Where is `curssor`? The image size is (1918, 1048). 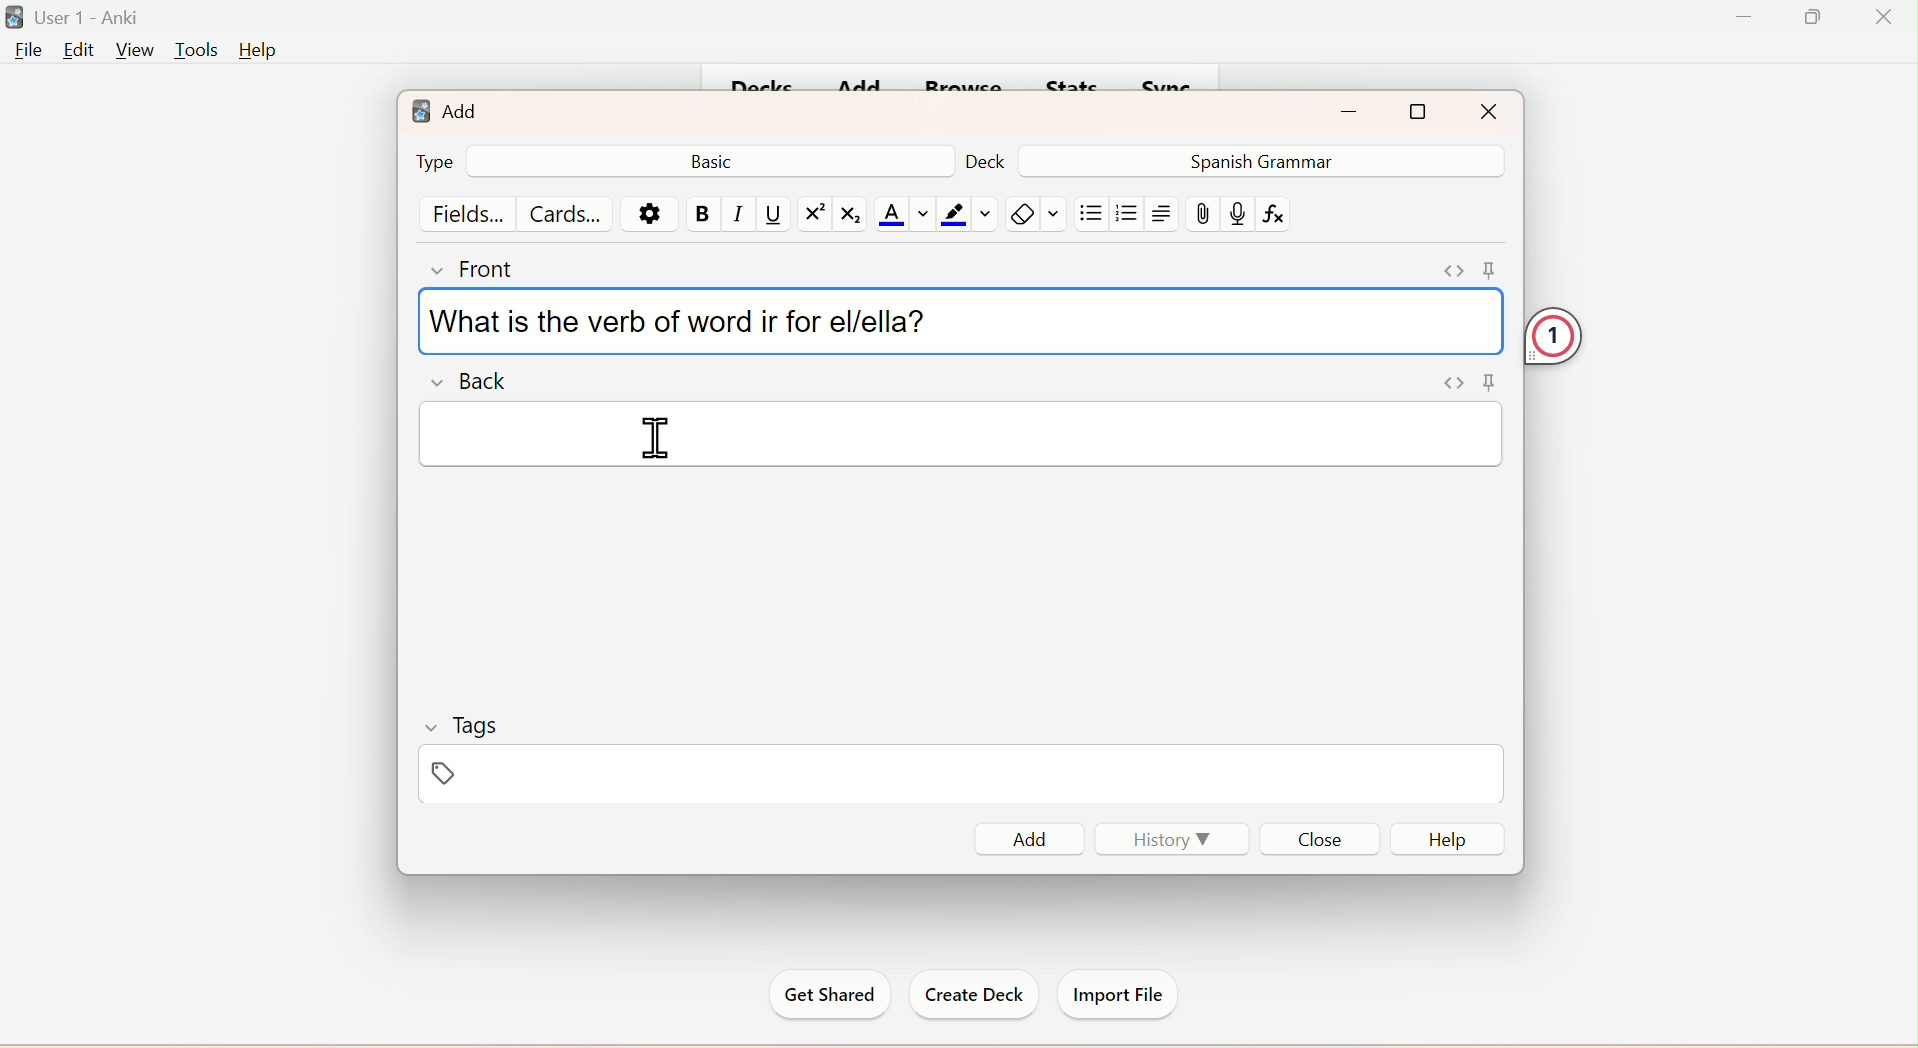
curssor is located at coordinates (652, 449).